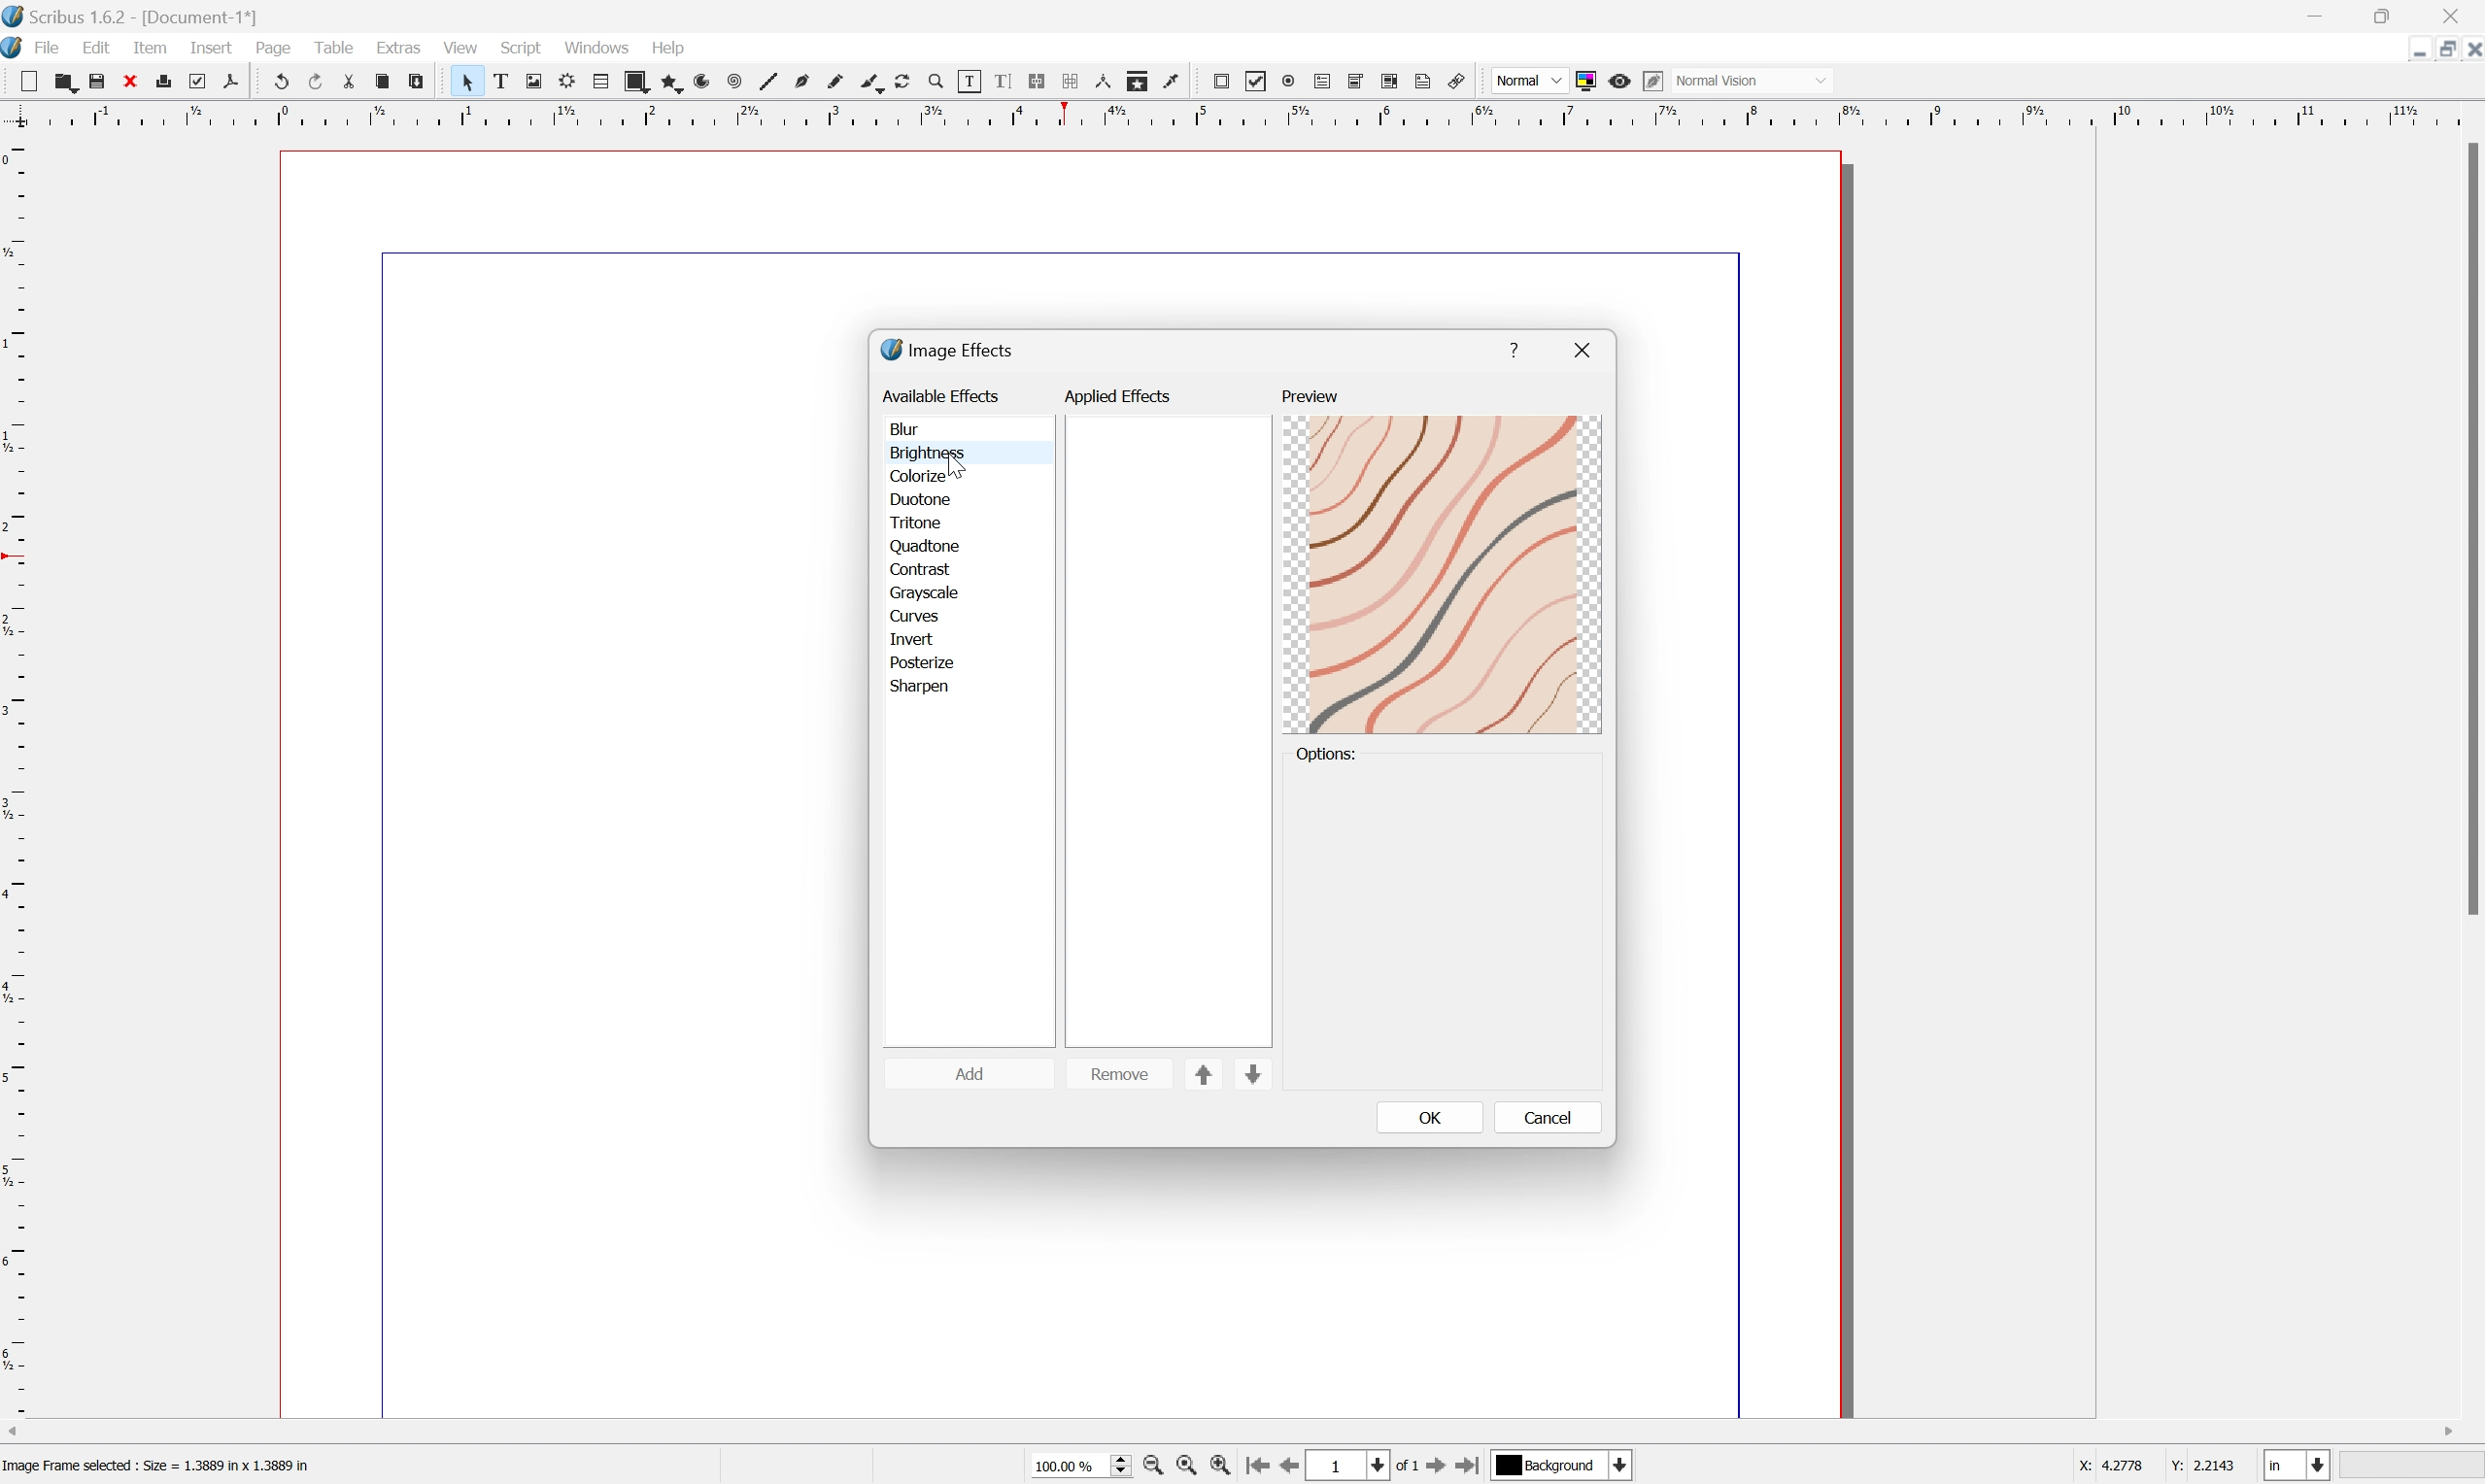 The image size is (2485, 1484). What do you see at coordinates (918, 636) in the screenshot?
I see `invert` at bounding box center [918, 636].